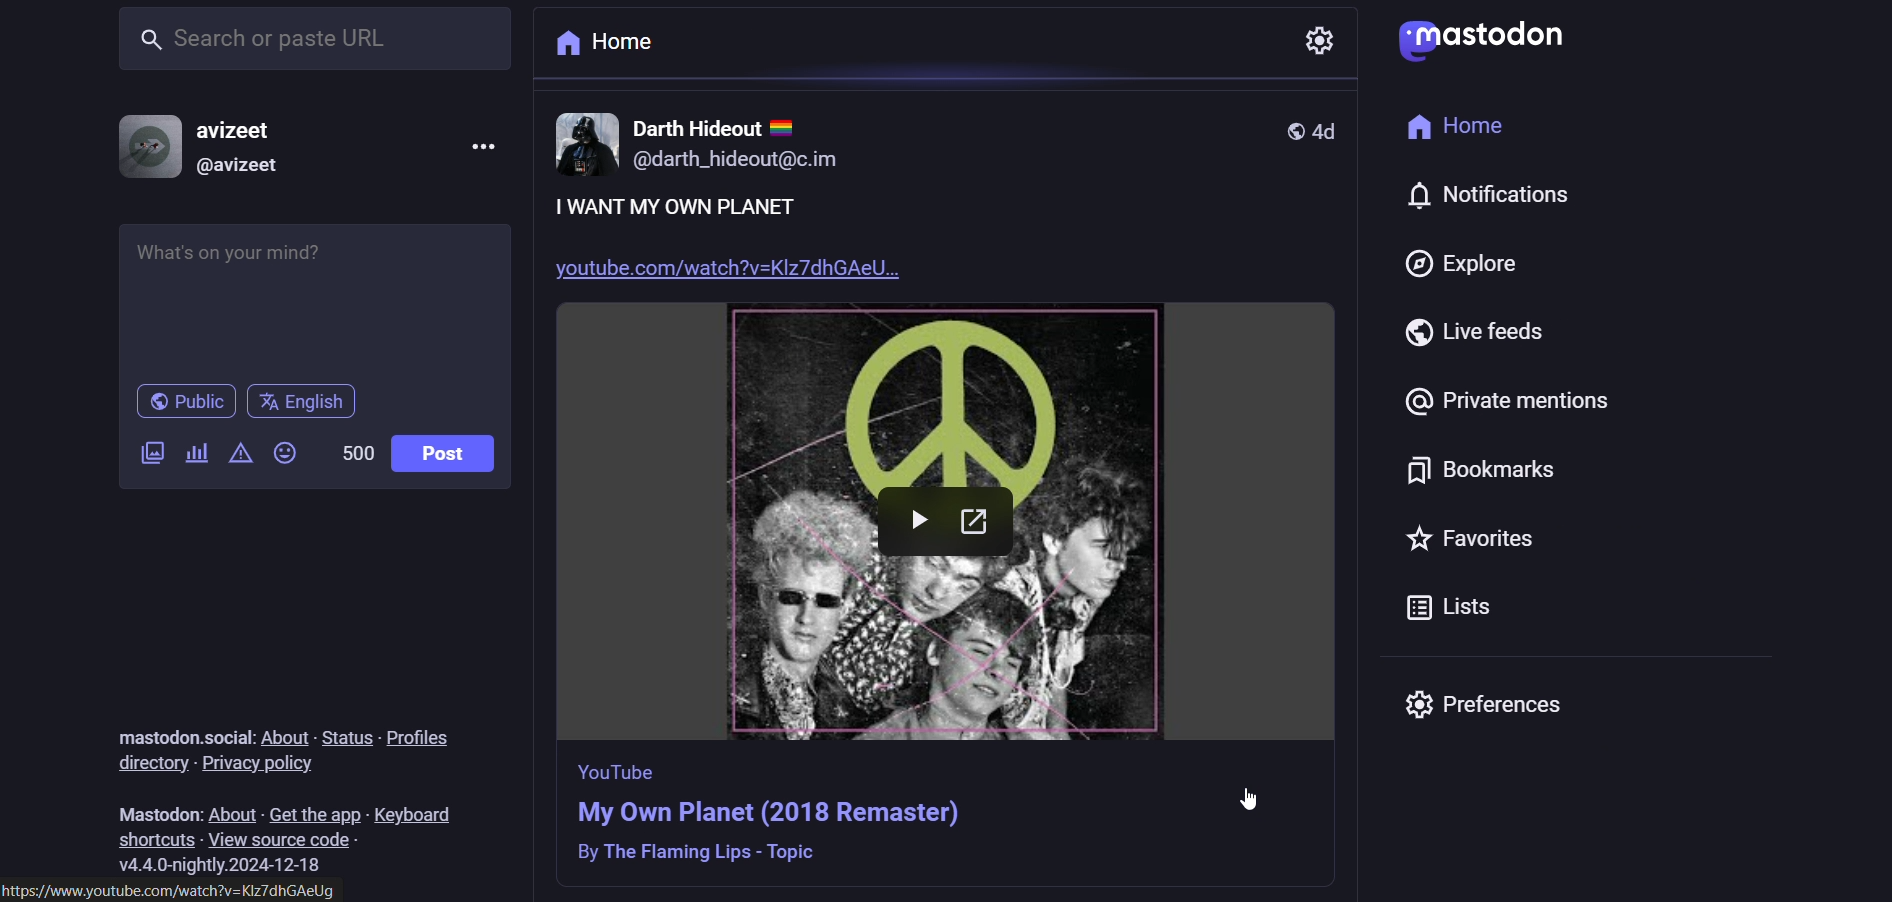 Image resolution: width=1892 pixels, height=902 pixels. I want to click on content warning, so click(242, 452).